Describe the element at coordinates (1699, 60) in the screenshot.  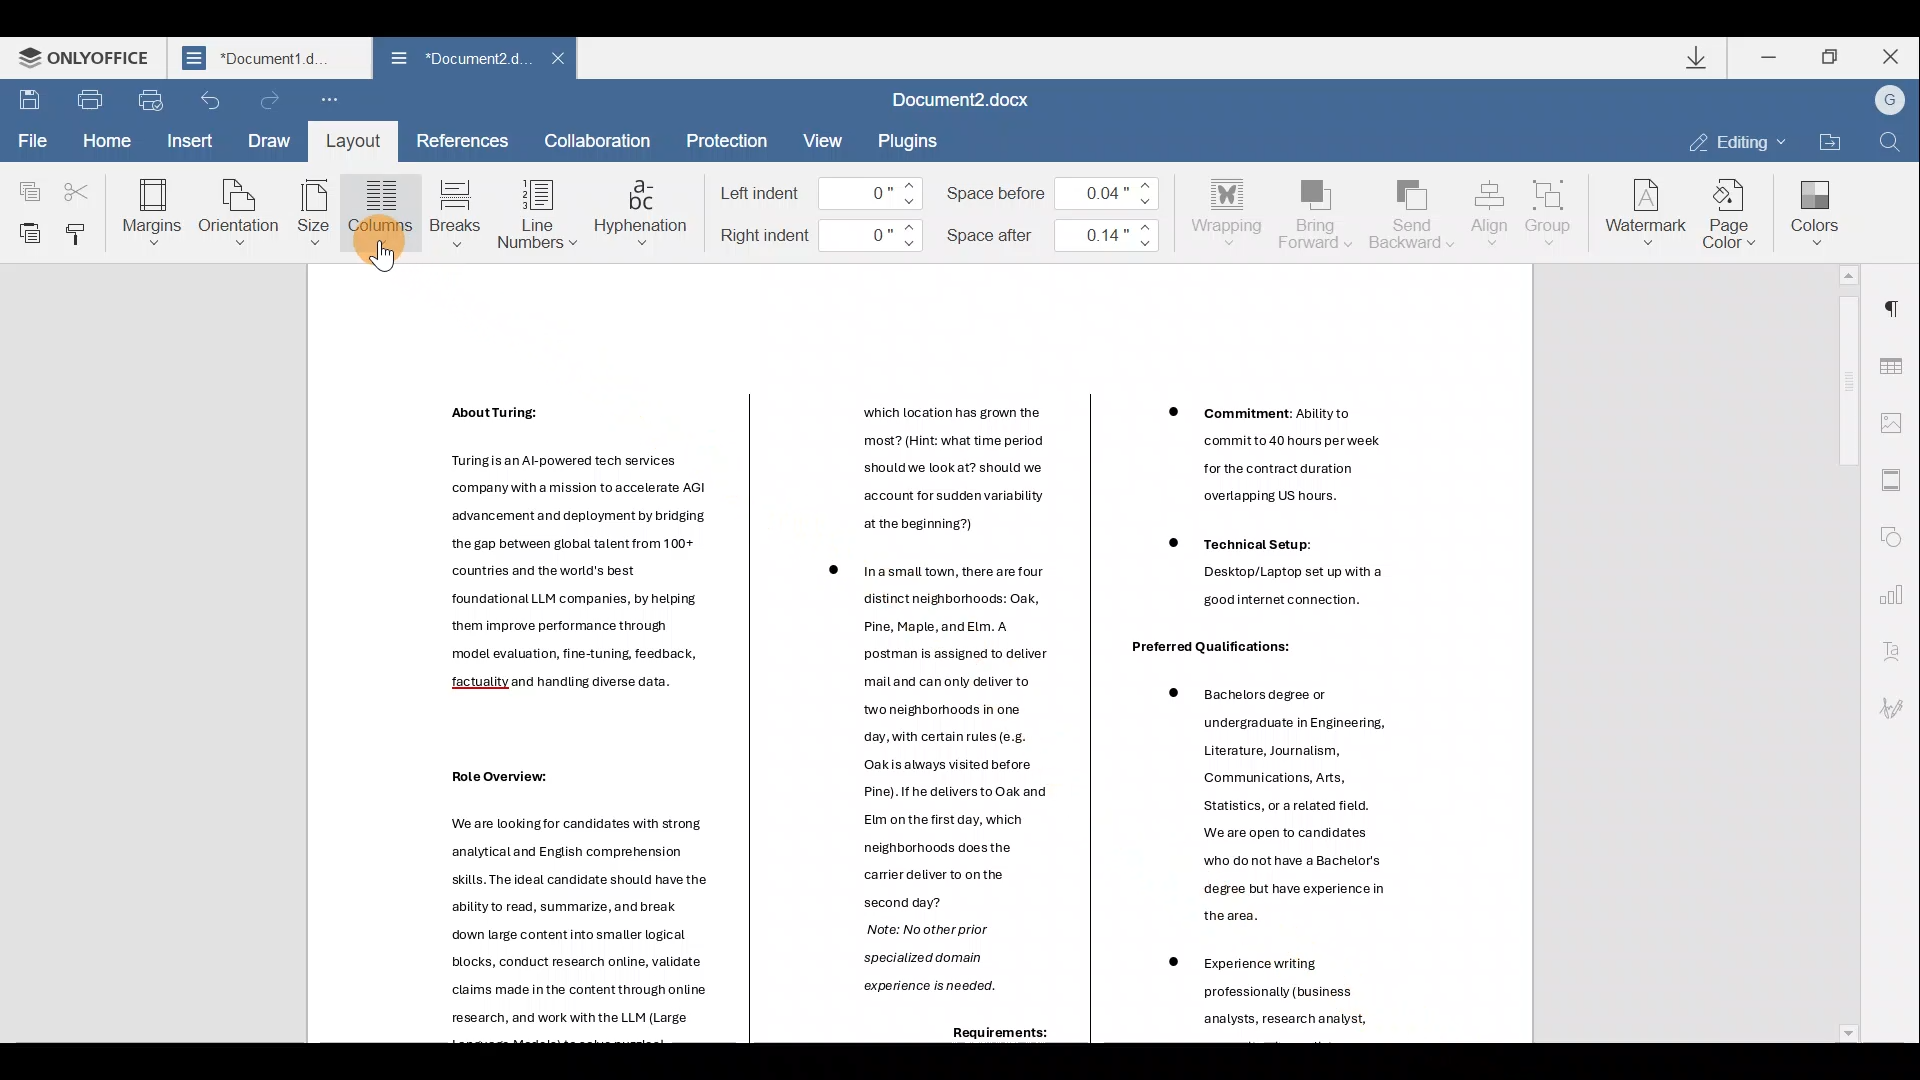
I see `Downloads` at that location.